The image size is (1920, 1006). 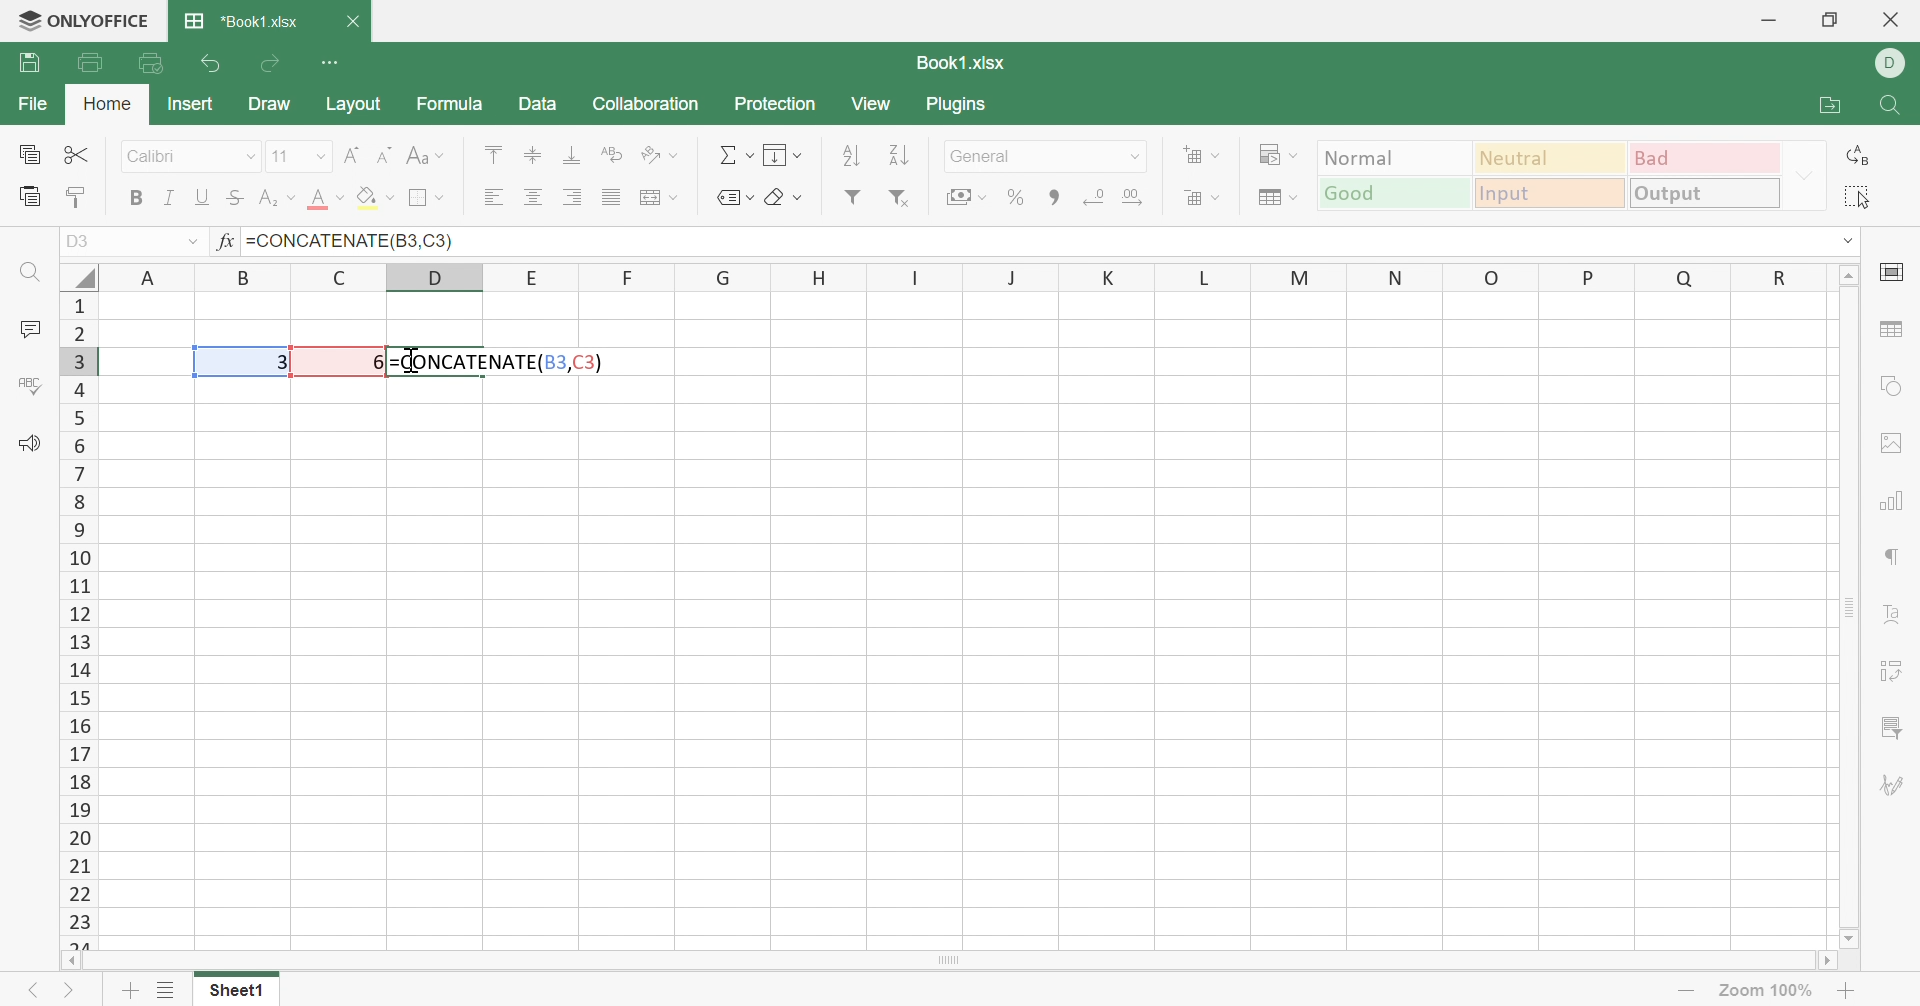 What do you see at coordinates (1895, 444) in the screenshot?
I see `Image settings` at bounding box center [1895, 444].